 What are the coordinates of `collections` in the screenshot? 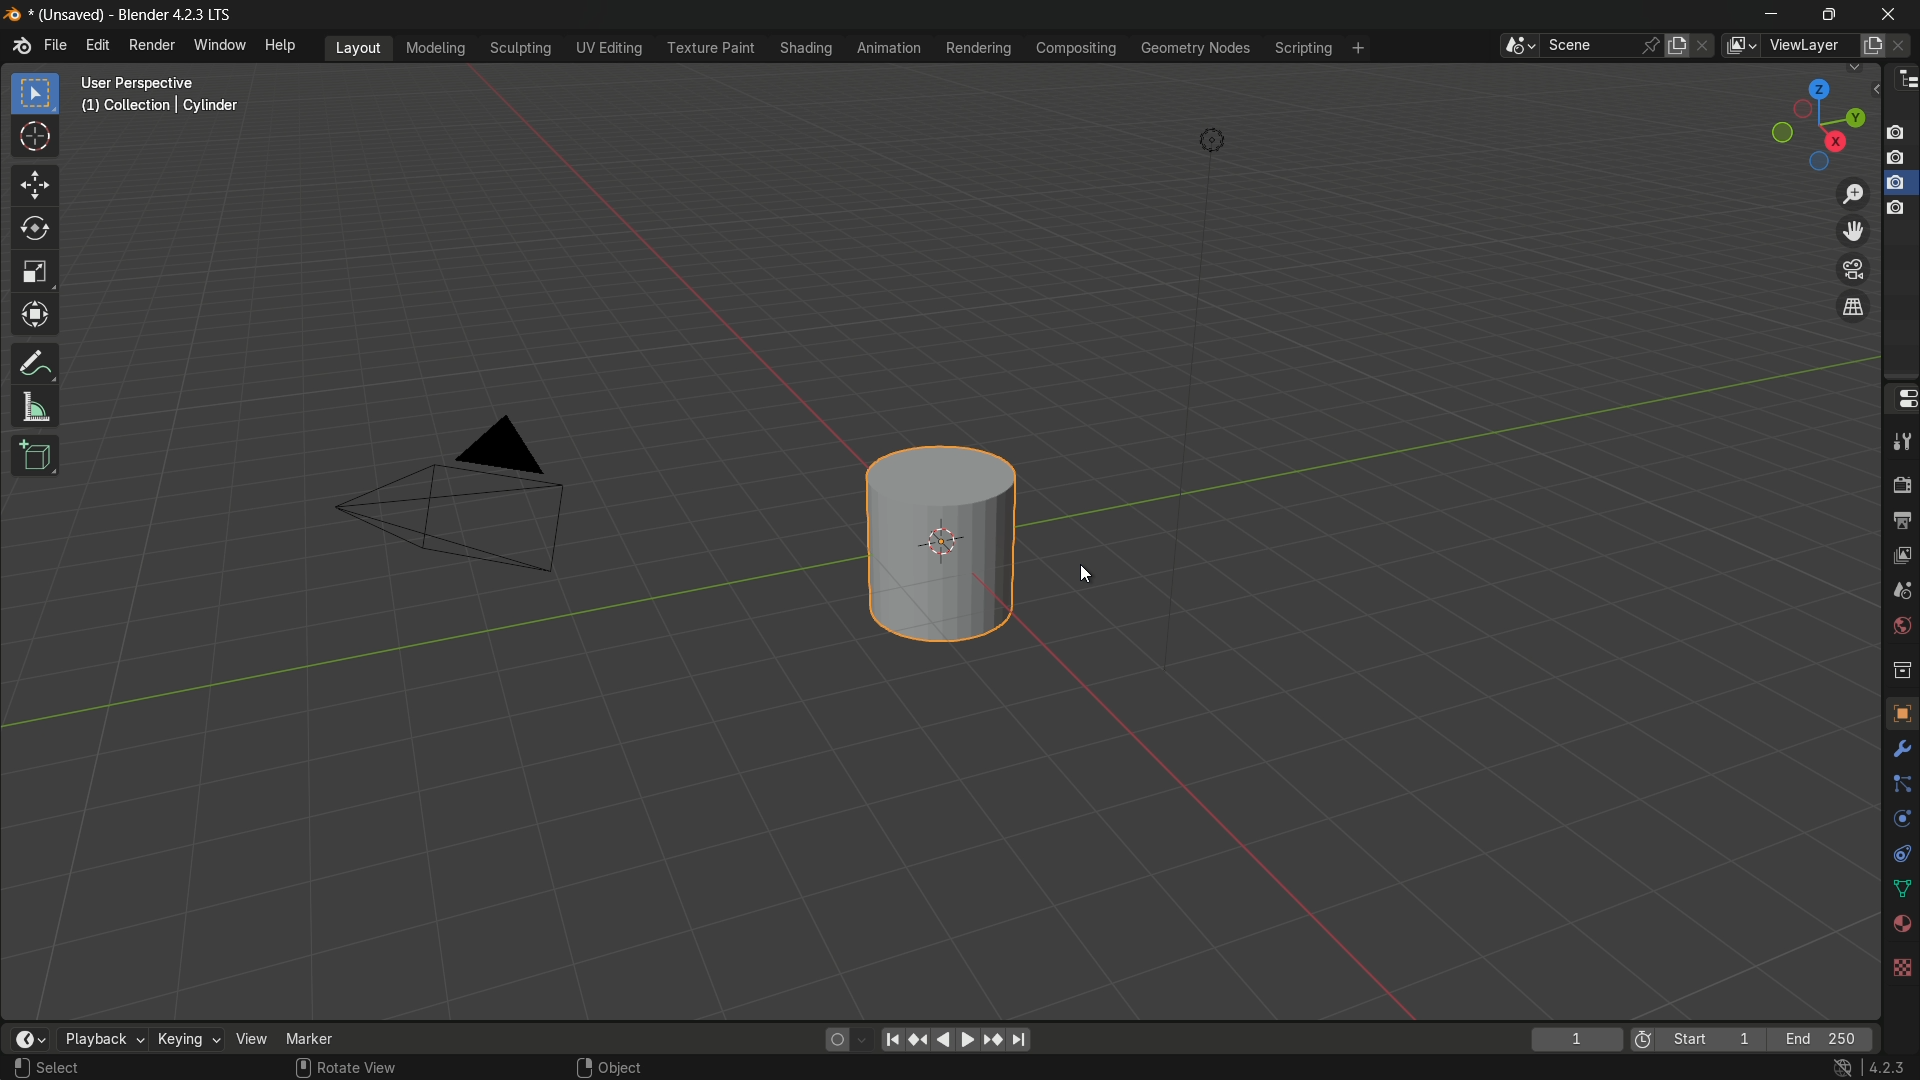 It's located at (1901, 670).